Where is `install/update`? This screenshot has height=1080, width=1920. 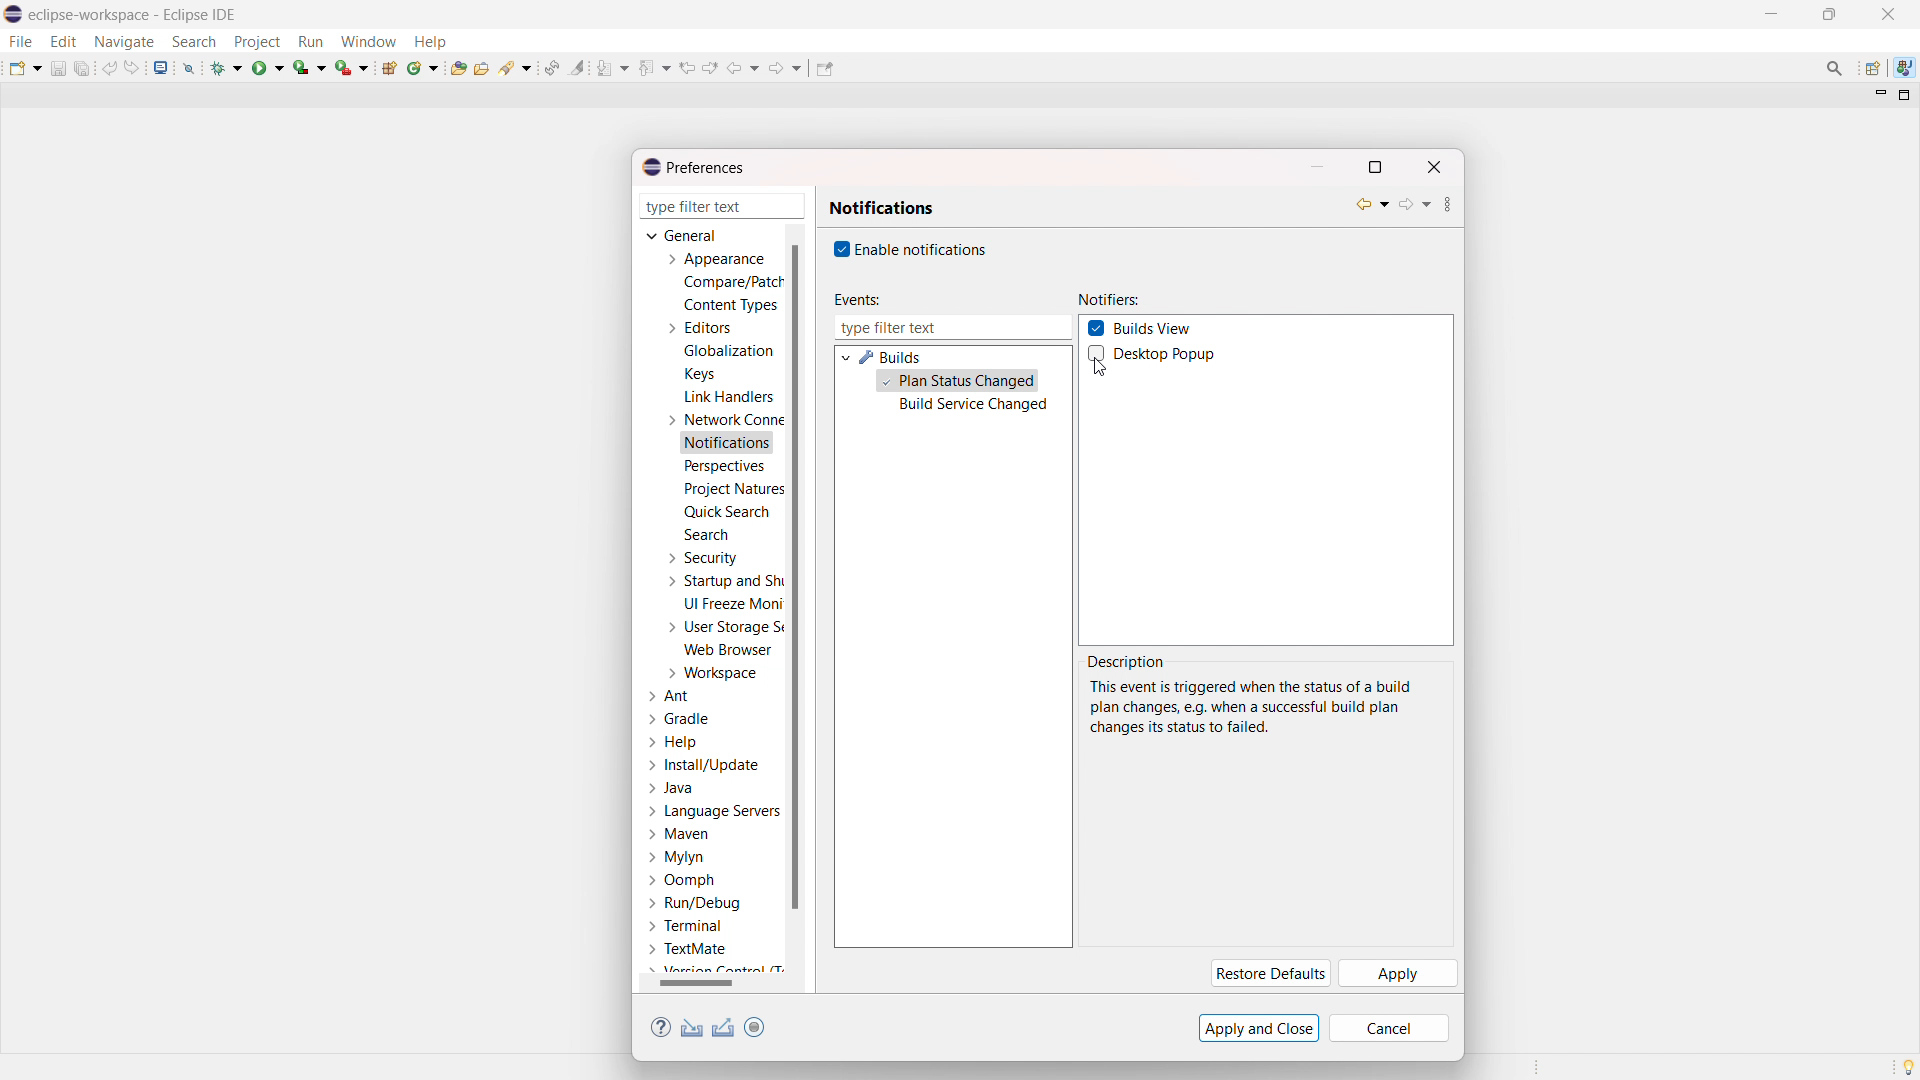
install/update is located at coordinates (706, 766).